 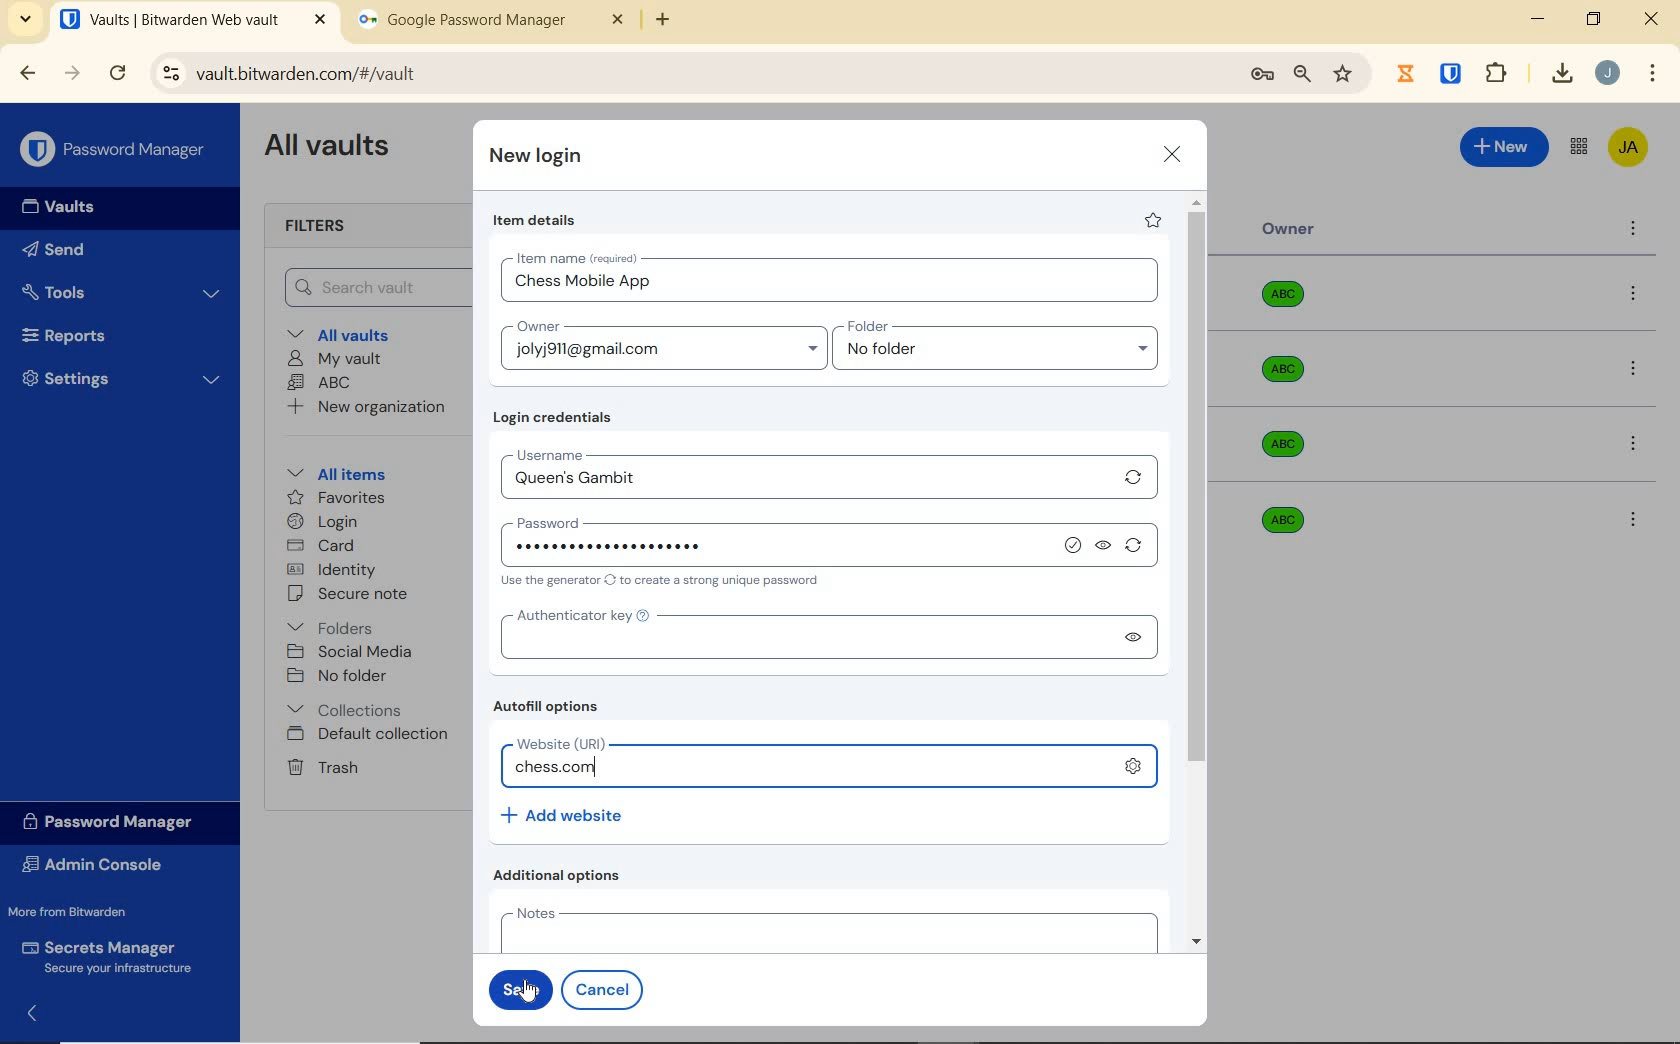 What do you see at coordinates (364, 407) in the screenshot?
I see `New organization` at bounding box center [364, 407].